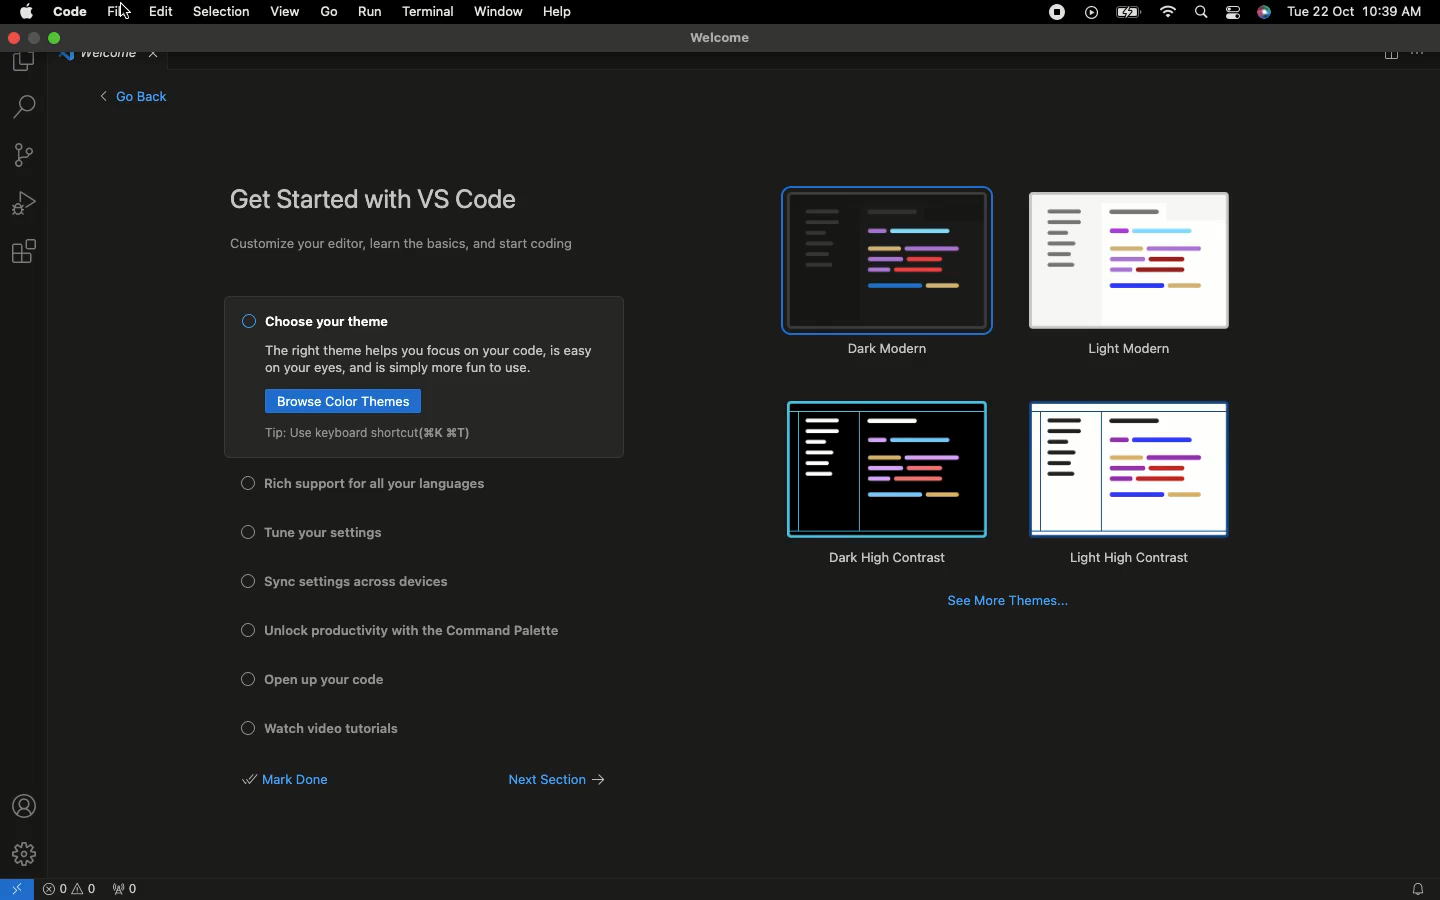  What do you see at coordinates (341, 400) in the screenshot?
I see `Browse color themes` at bounding box center [341, 400].